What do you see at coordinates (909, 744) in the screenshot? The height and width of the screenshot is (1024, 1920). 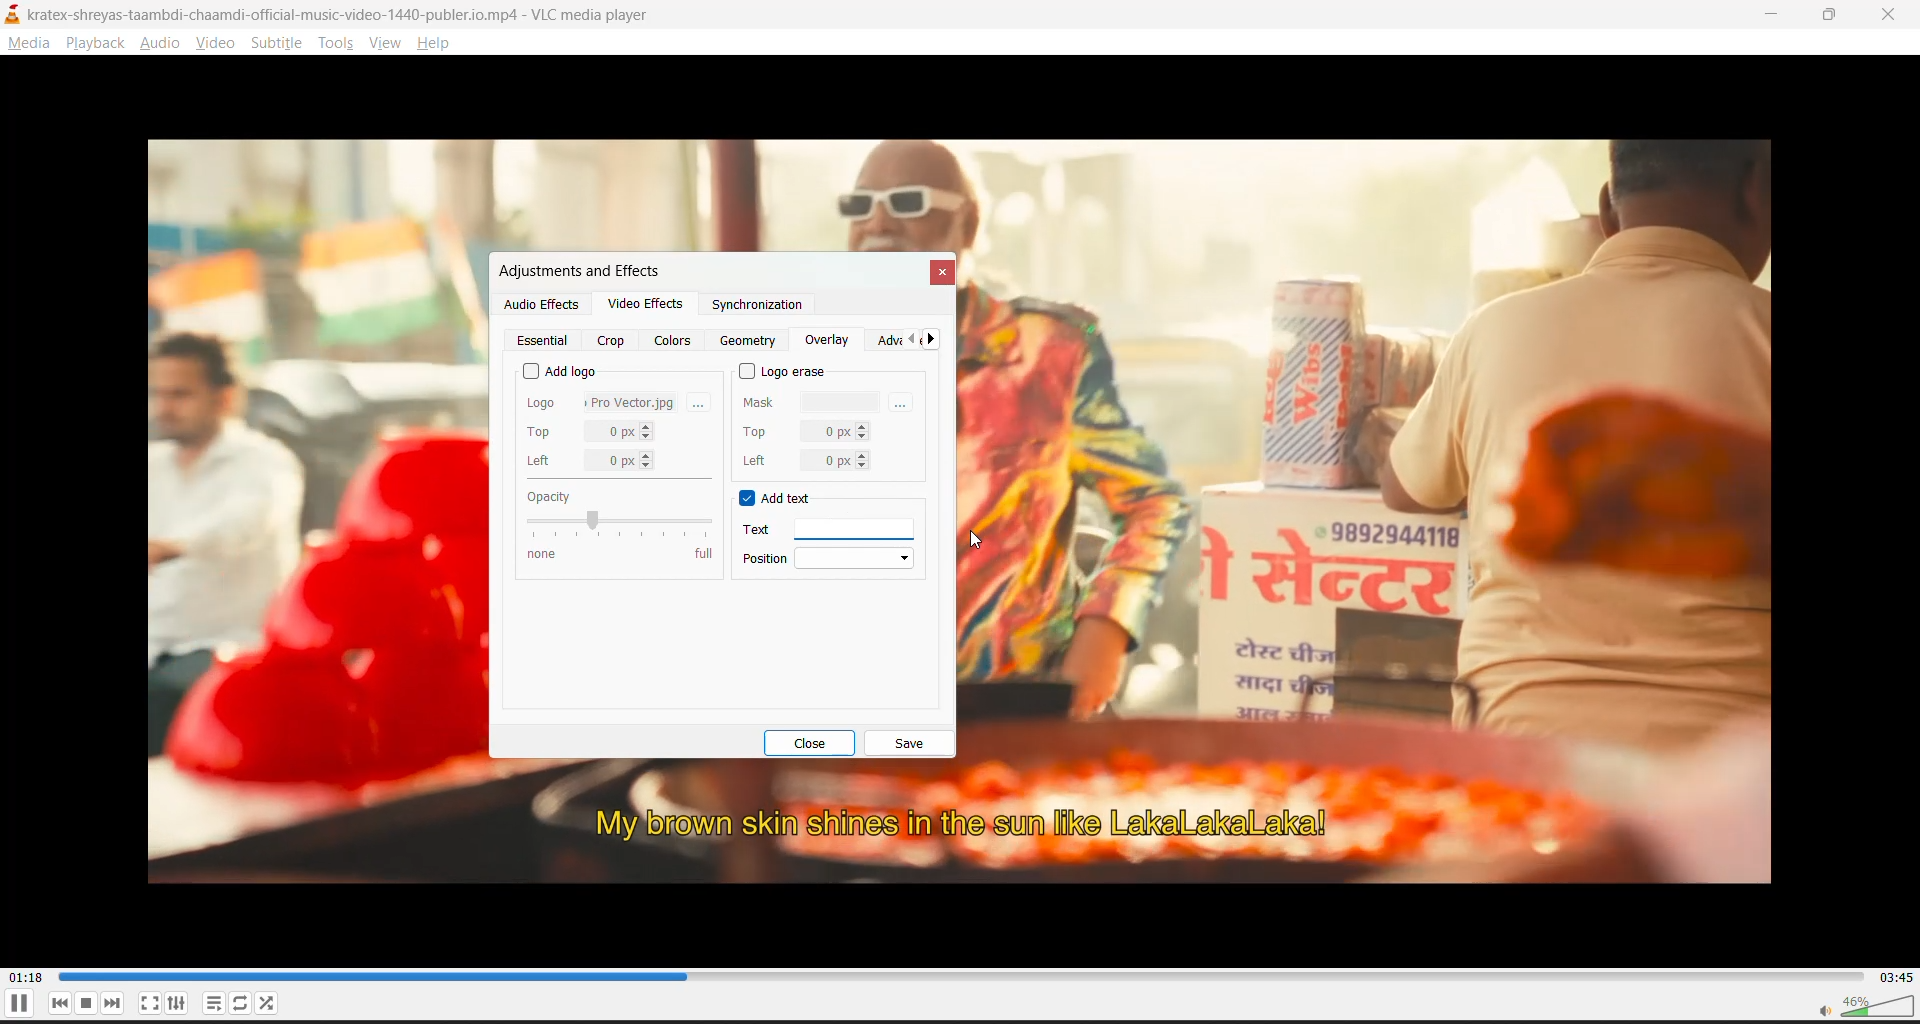 I see `save` at bounding box center [909, 744].